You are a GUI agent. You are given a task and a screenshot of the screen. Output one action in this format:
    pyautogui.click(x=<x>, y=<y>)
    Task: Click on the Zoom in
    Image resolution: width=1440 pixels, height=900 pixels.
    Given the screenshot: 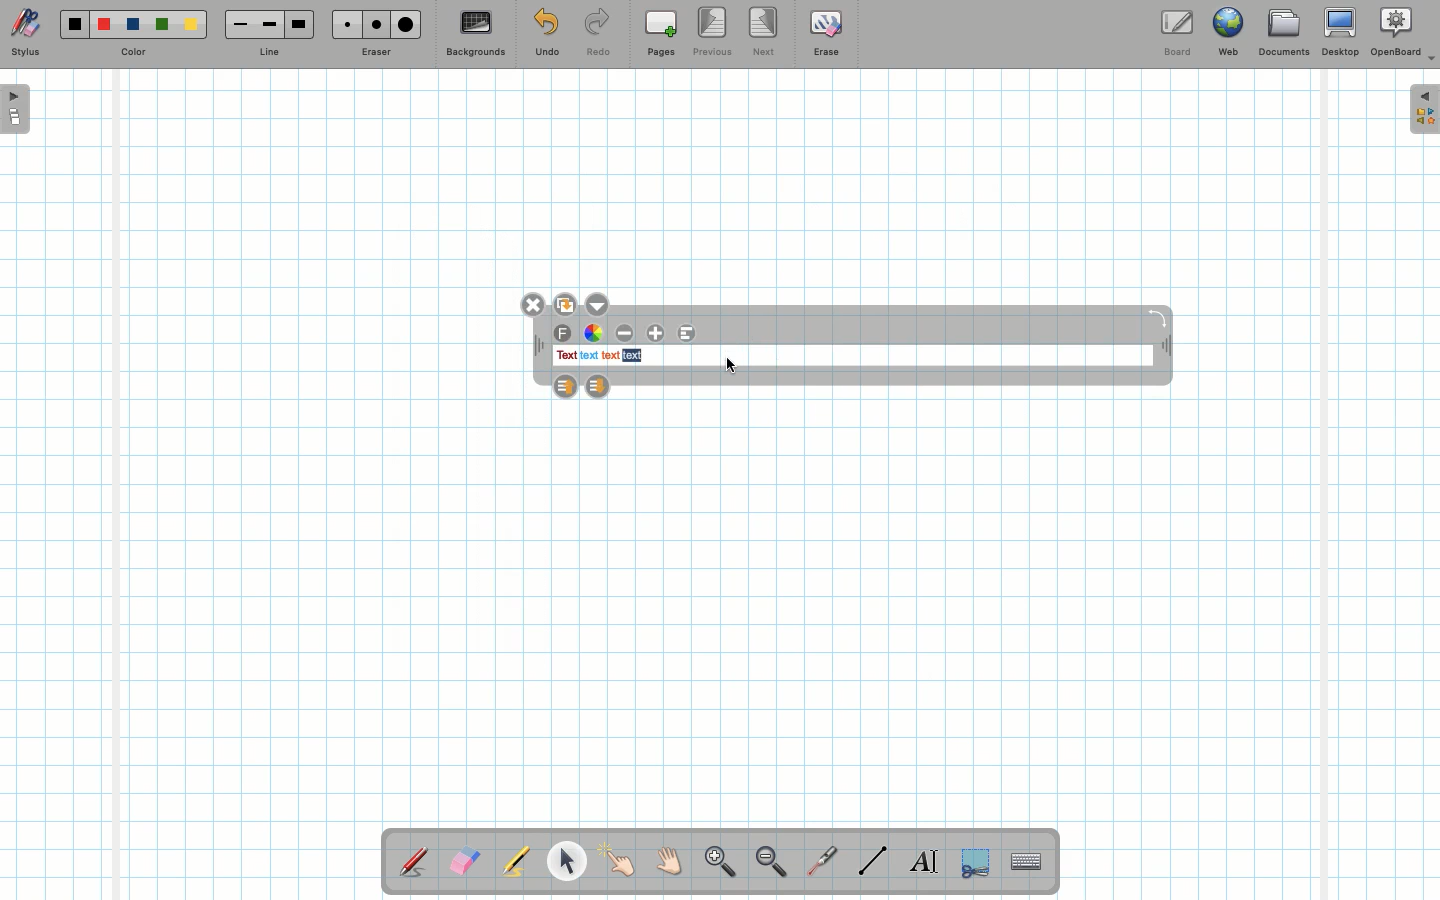 What is the action you would take?
    pyautogui.click(x=715, y=864)
    